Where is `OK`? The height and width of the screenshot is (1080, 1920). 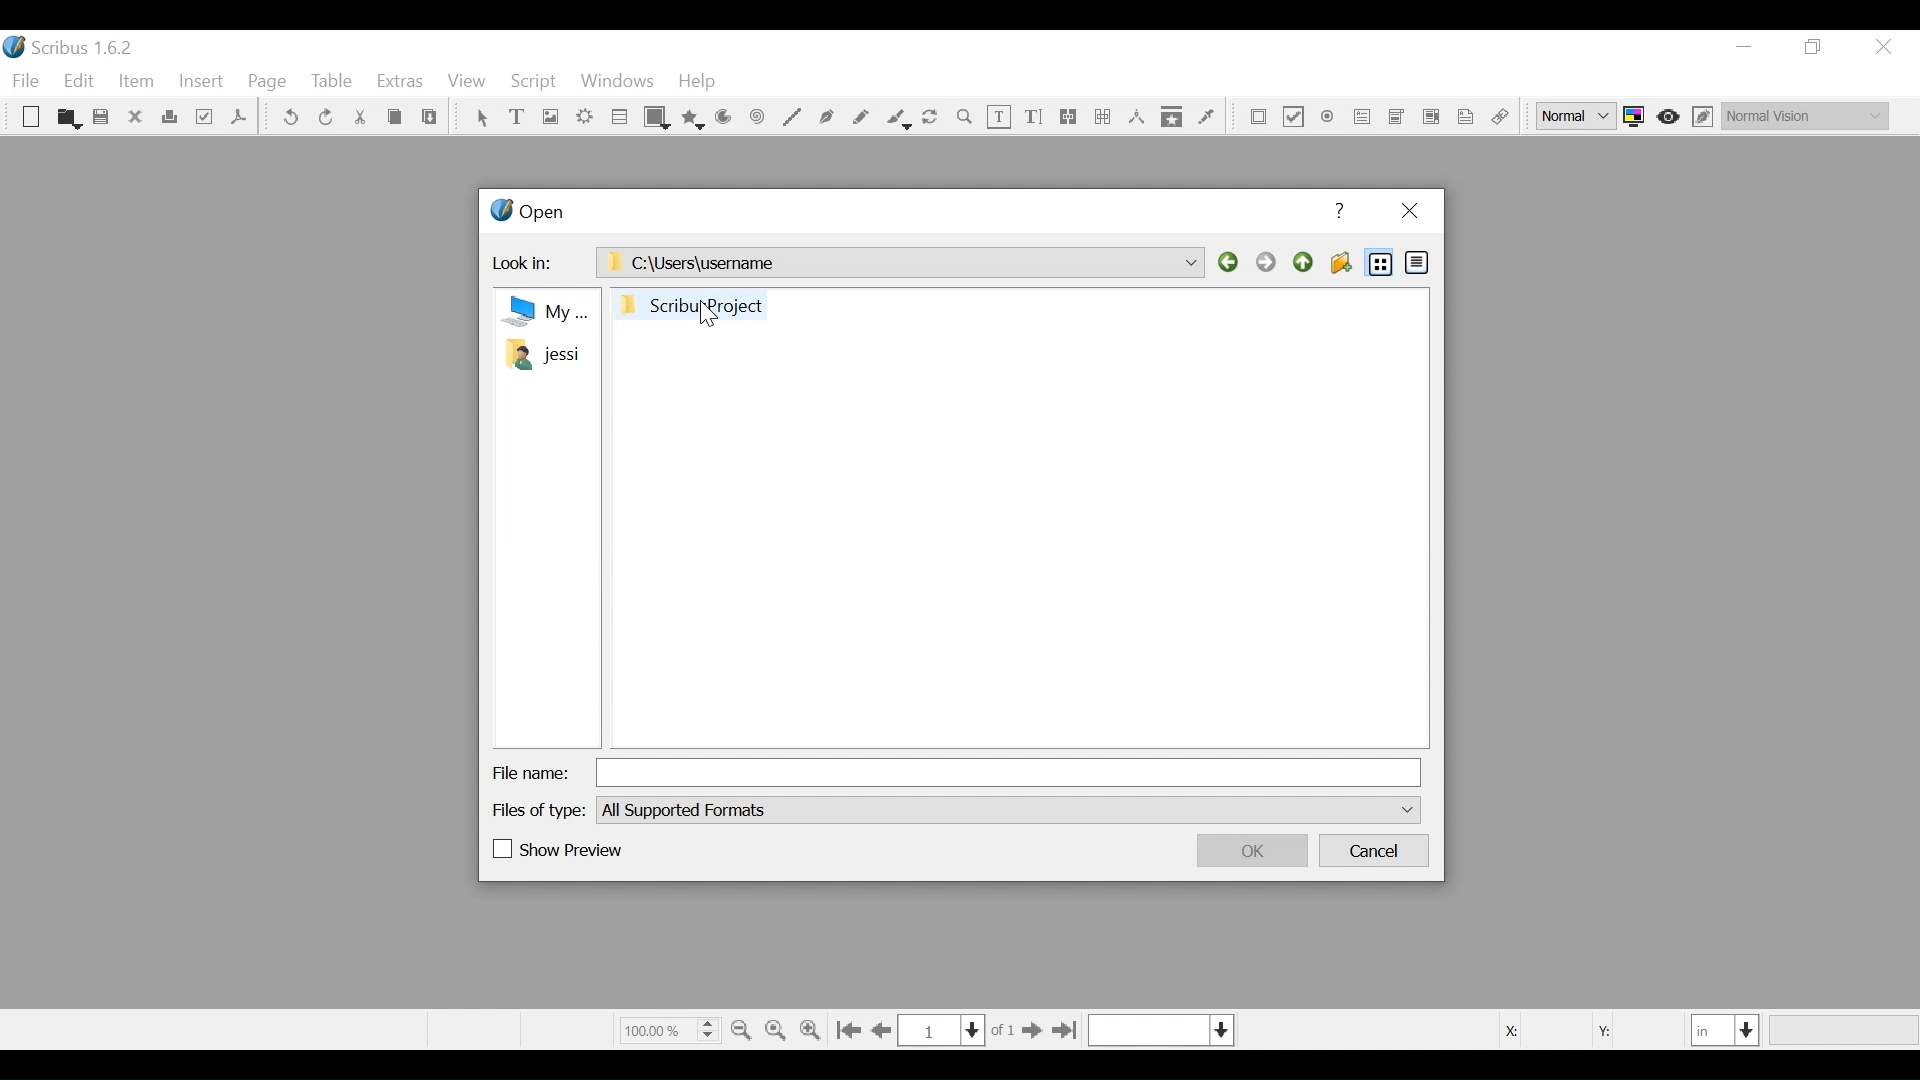
OK is located at coordinates (1249, 850).